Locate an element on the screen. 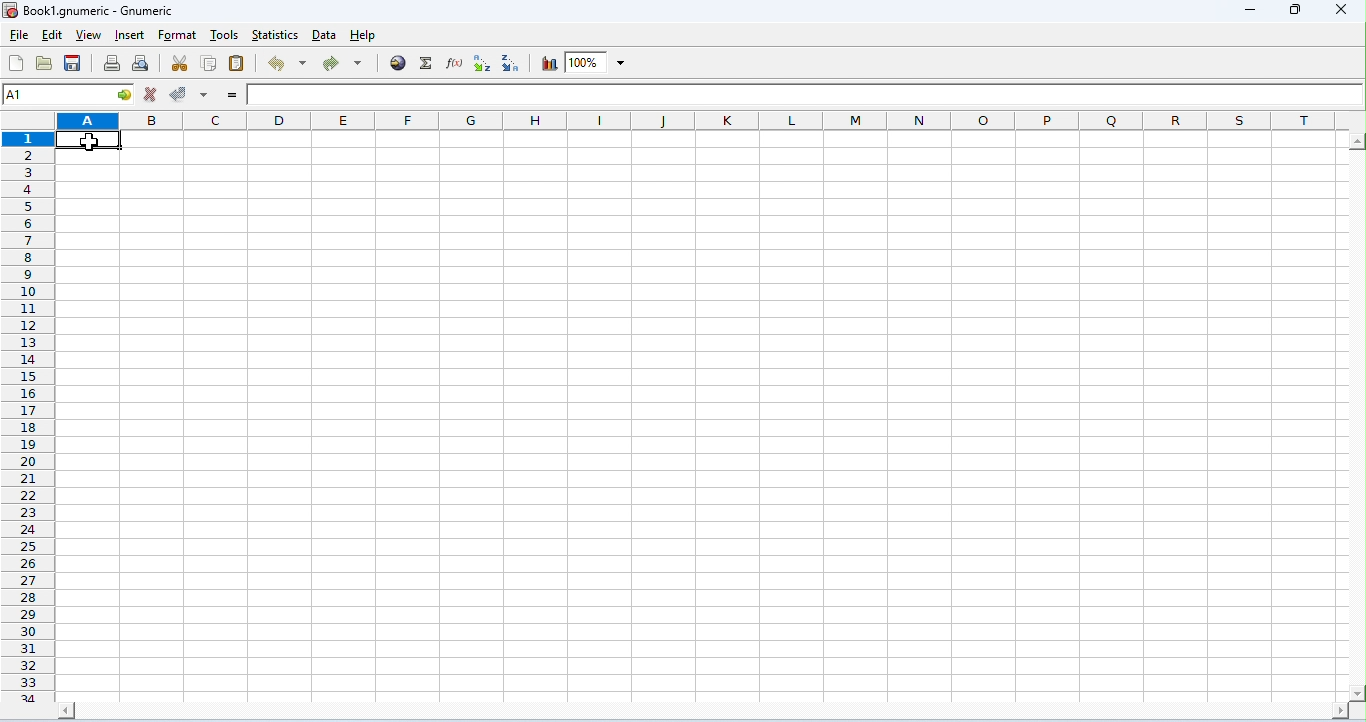  print is located at coordinates (111, 62).